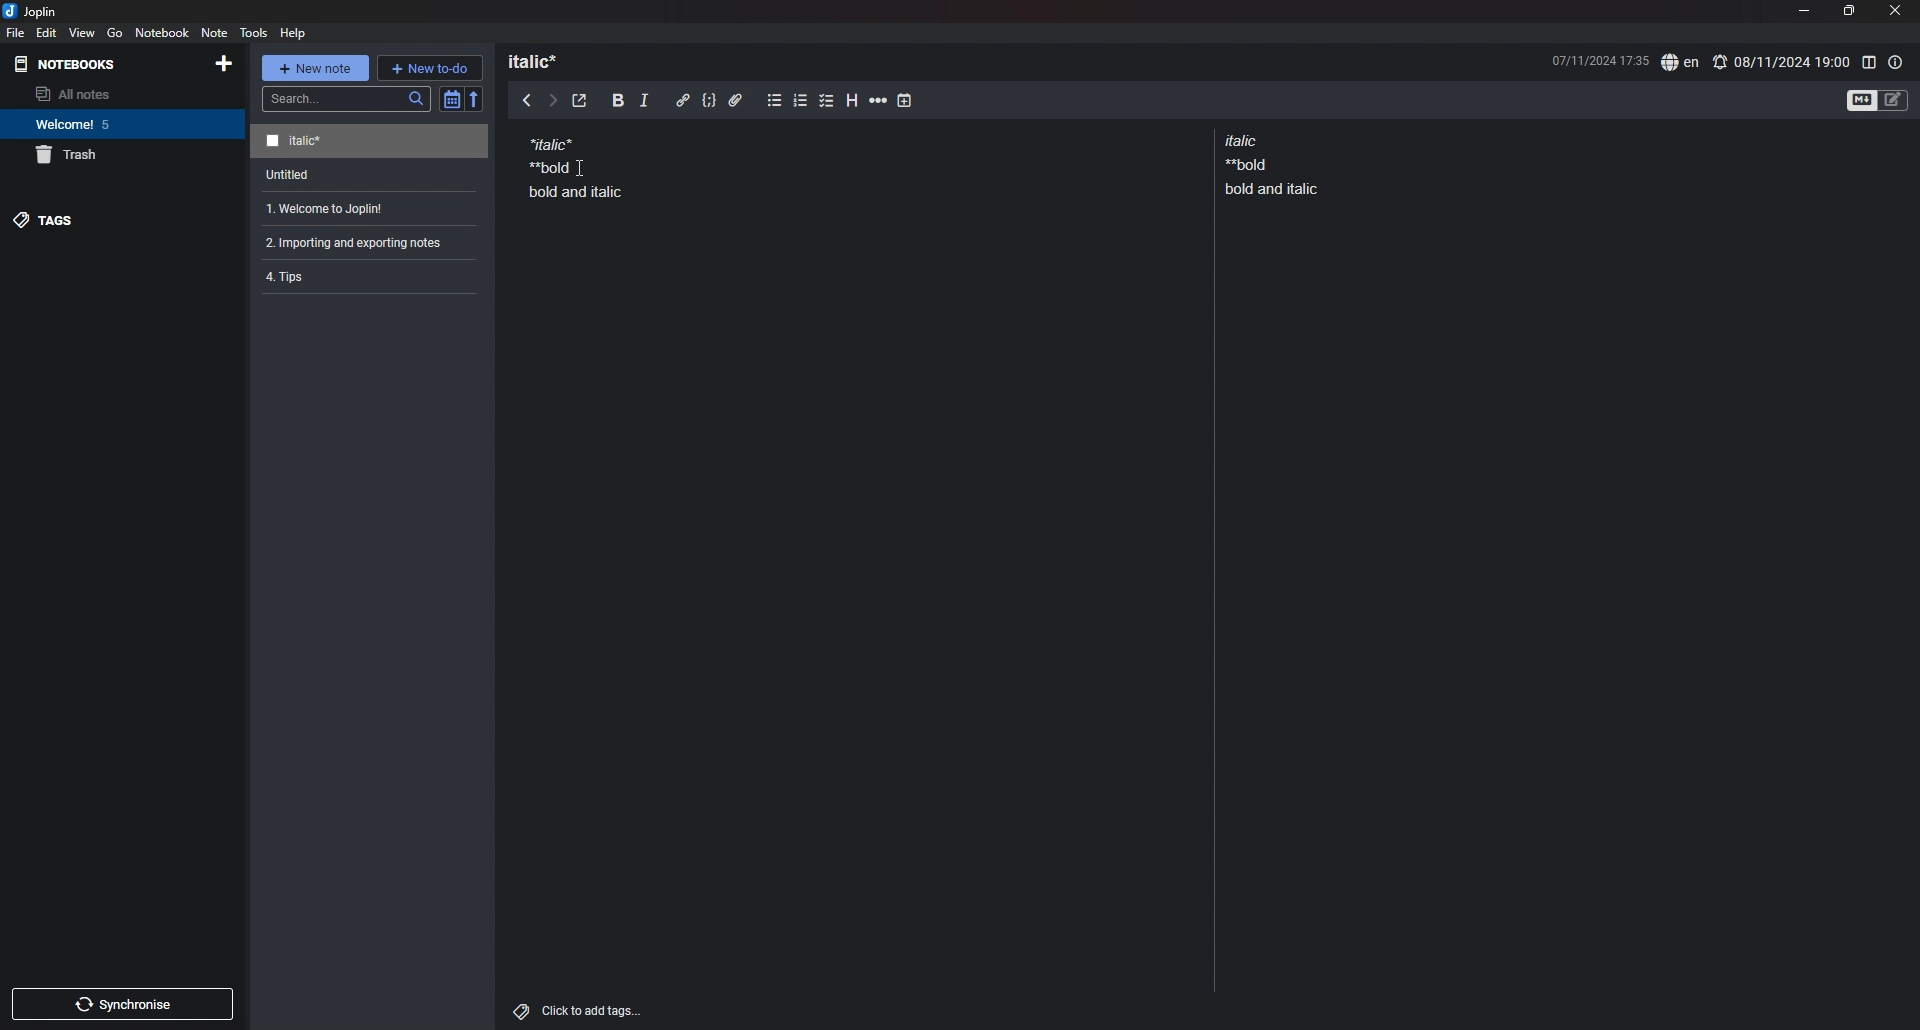  What do you see at coordinates (1848, 11) in the screenshot?
I see `resize` at bounding box center [1848, 11].